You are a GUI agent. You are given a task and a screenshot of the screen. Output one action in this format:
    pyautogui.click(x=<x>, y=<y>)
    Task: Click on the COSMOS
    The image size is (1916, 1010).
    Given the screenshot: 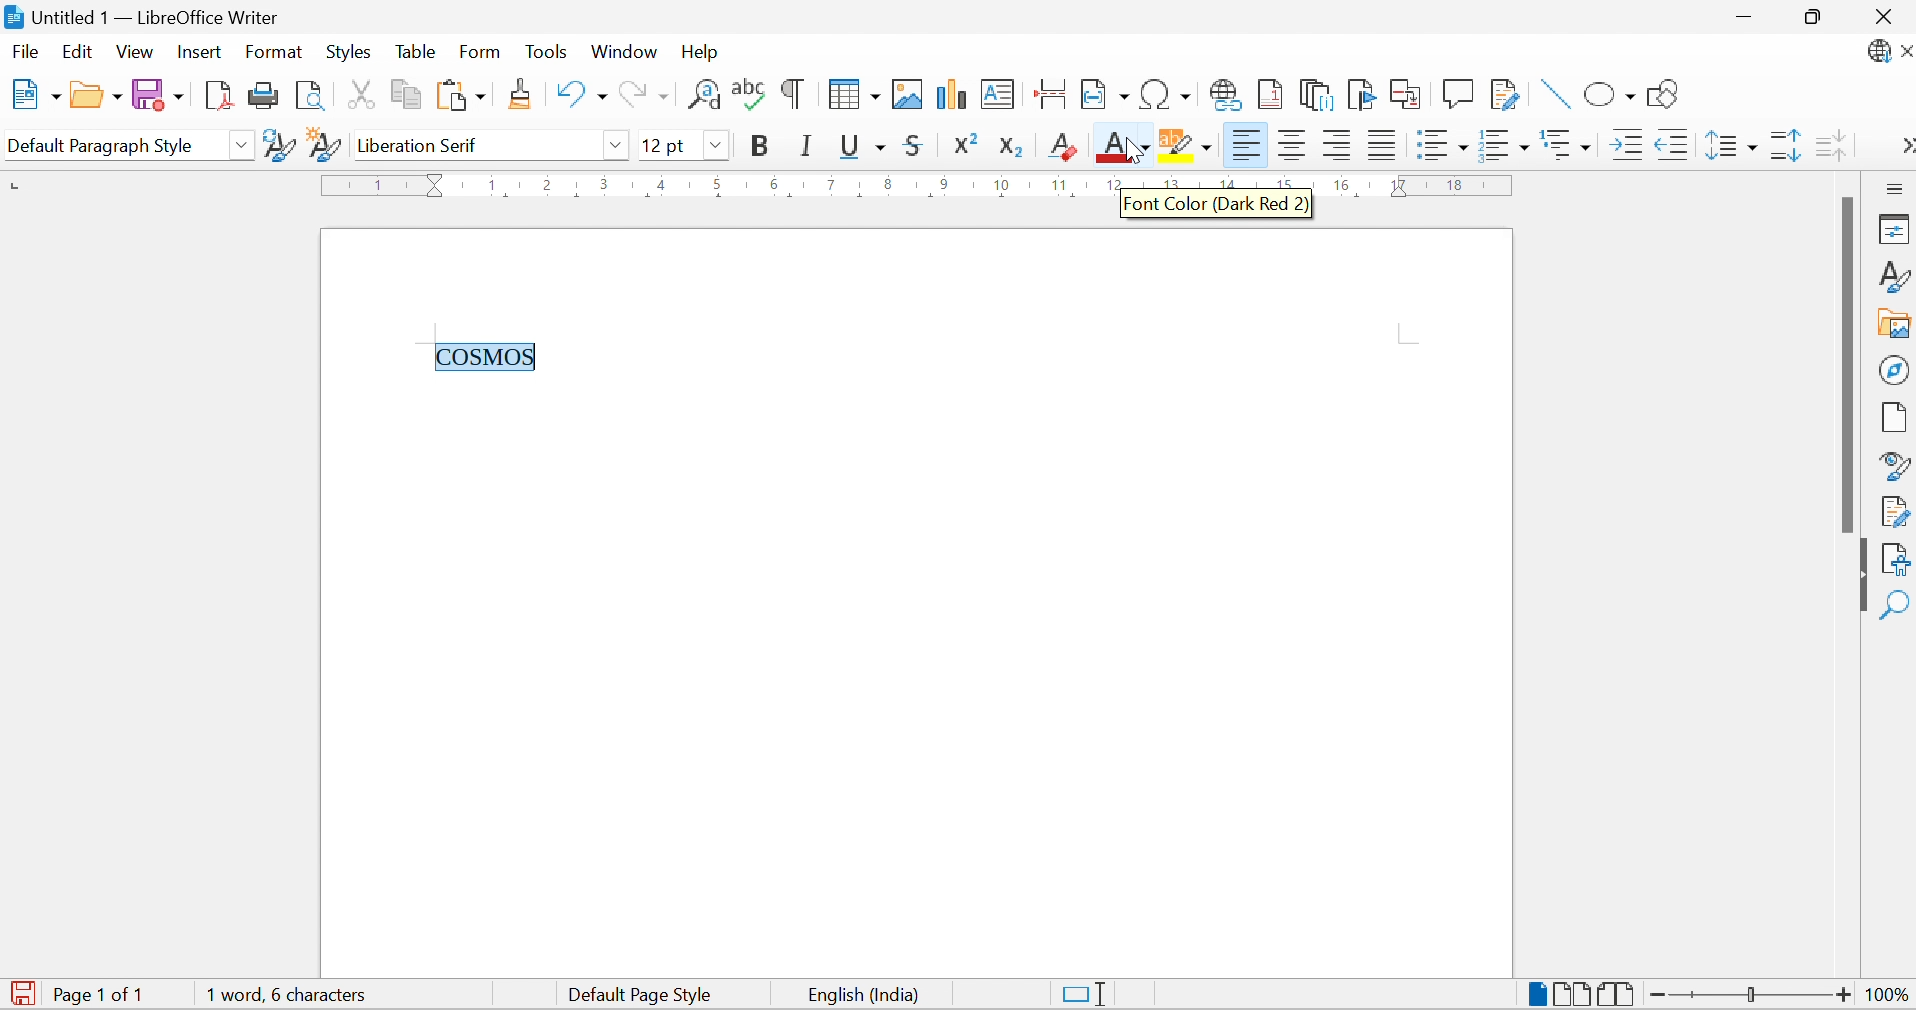 What is the action you would take?
    pyautogui.click(x=488, y=356)
    